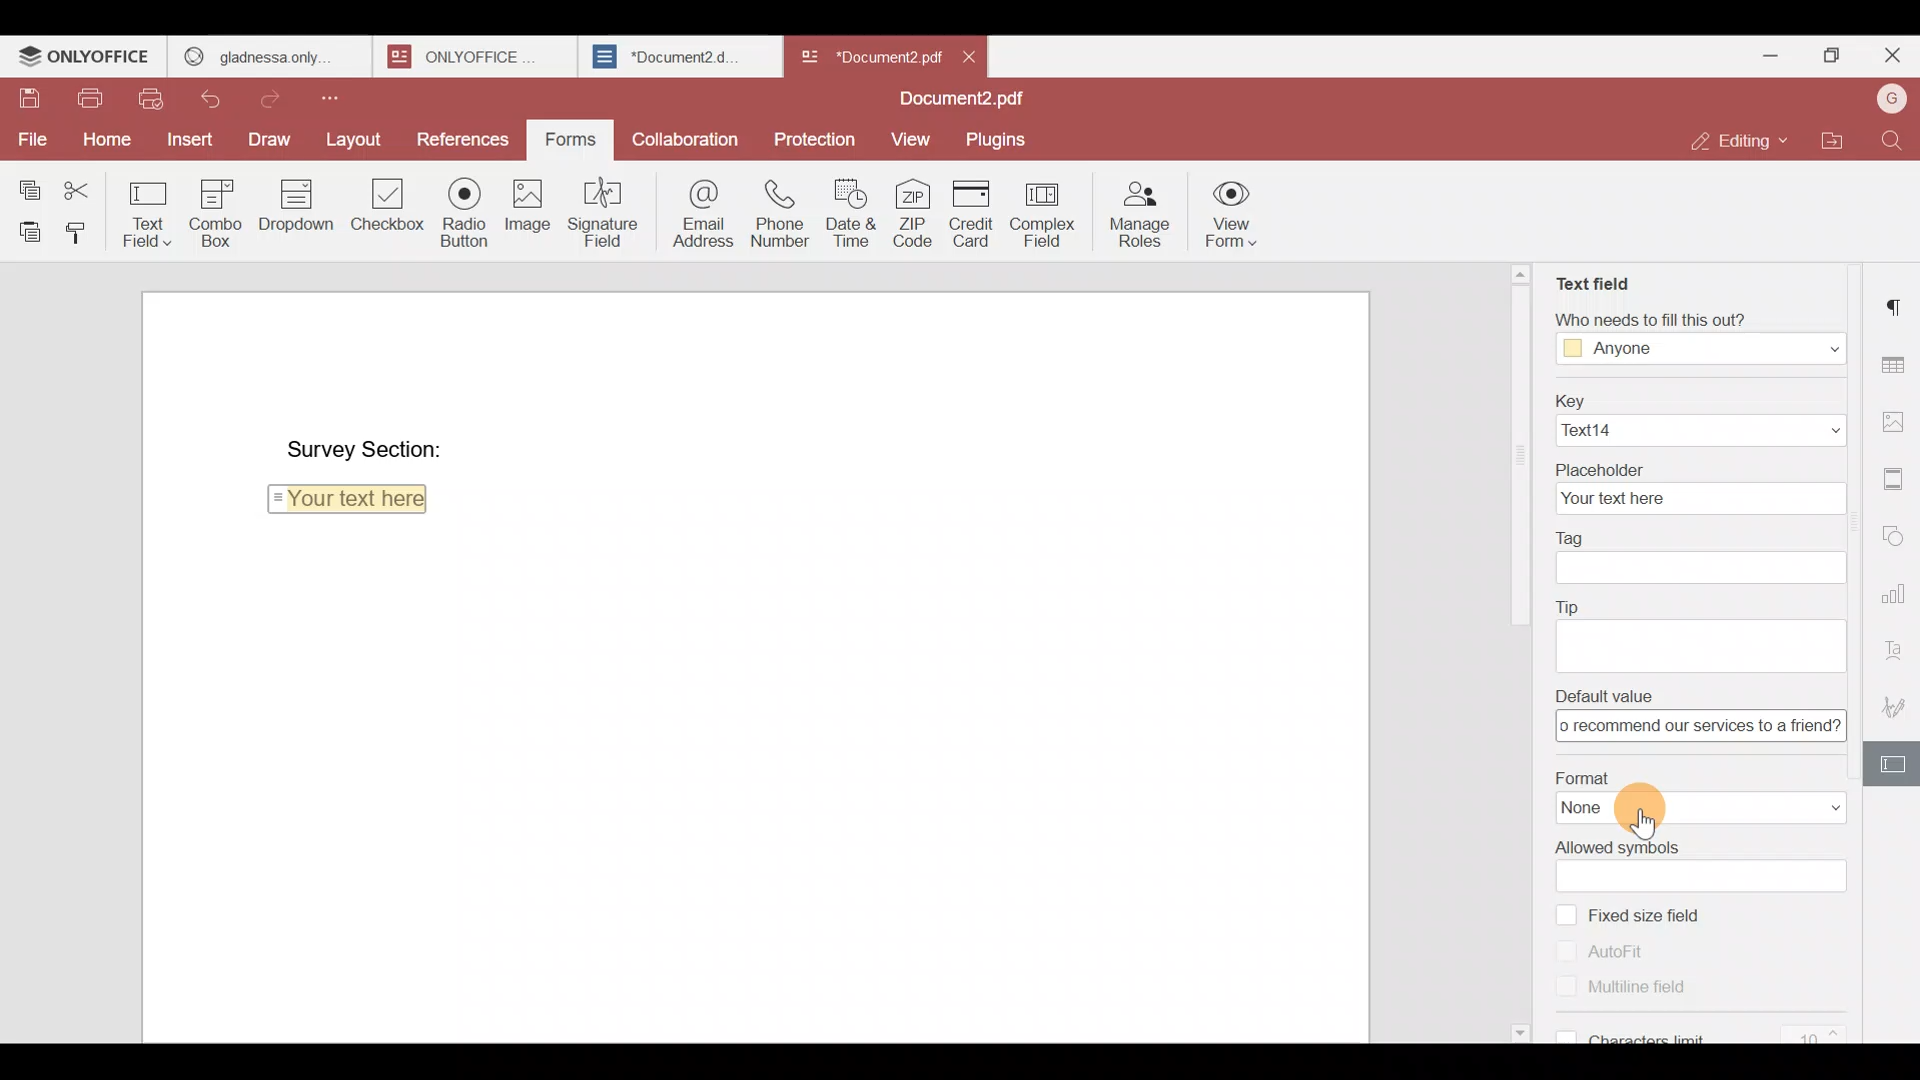 The height and width of the screenshot is (1080, 1920). Describe the element at coordinates (83, 94) in the screenshot. I see `Print file` at that location.